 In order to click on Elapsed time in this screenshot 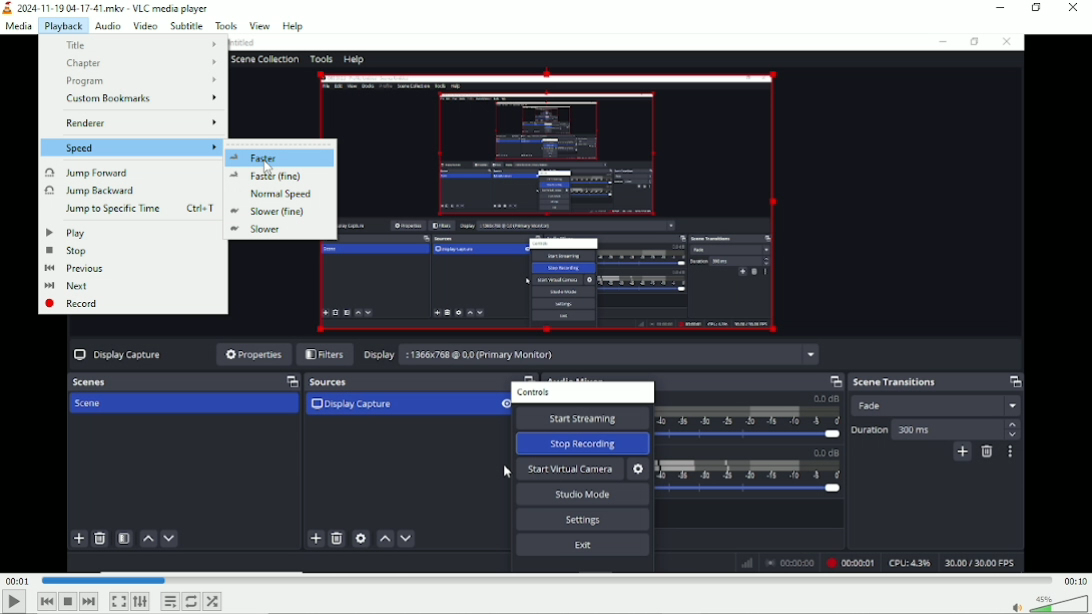, I will do `click(15, 579)`.